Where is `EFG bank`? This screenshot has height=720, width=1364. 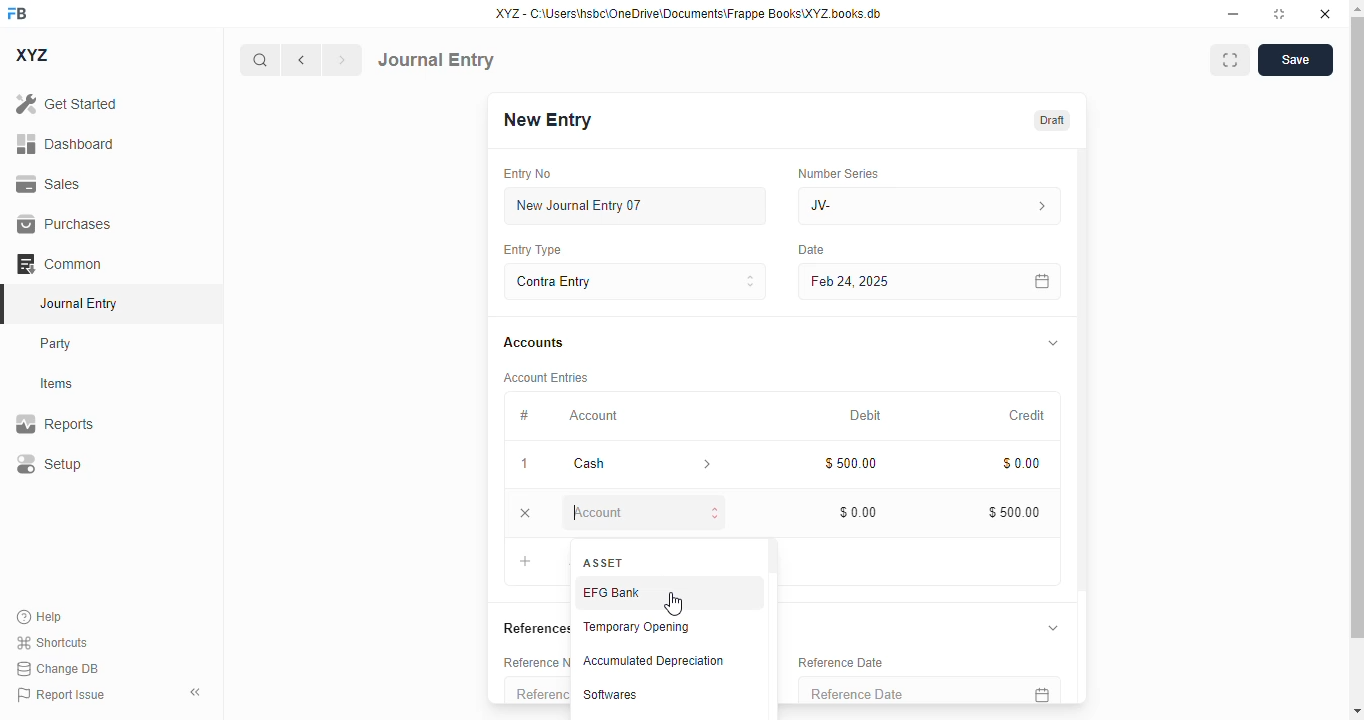 EFG bank is located at coordinates (613, 593).